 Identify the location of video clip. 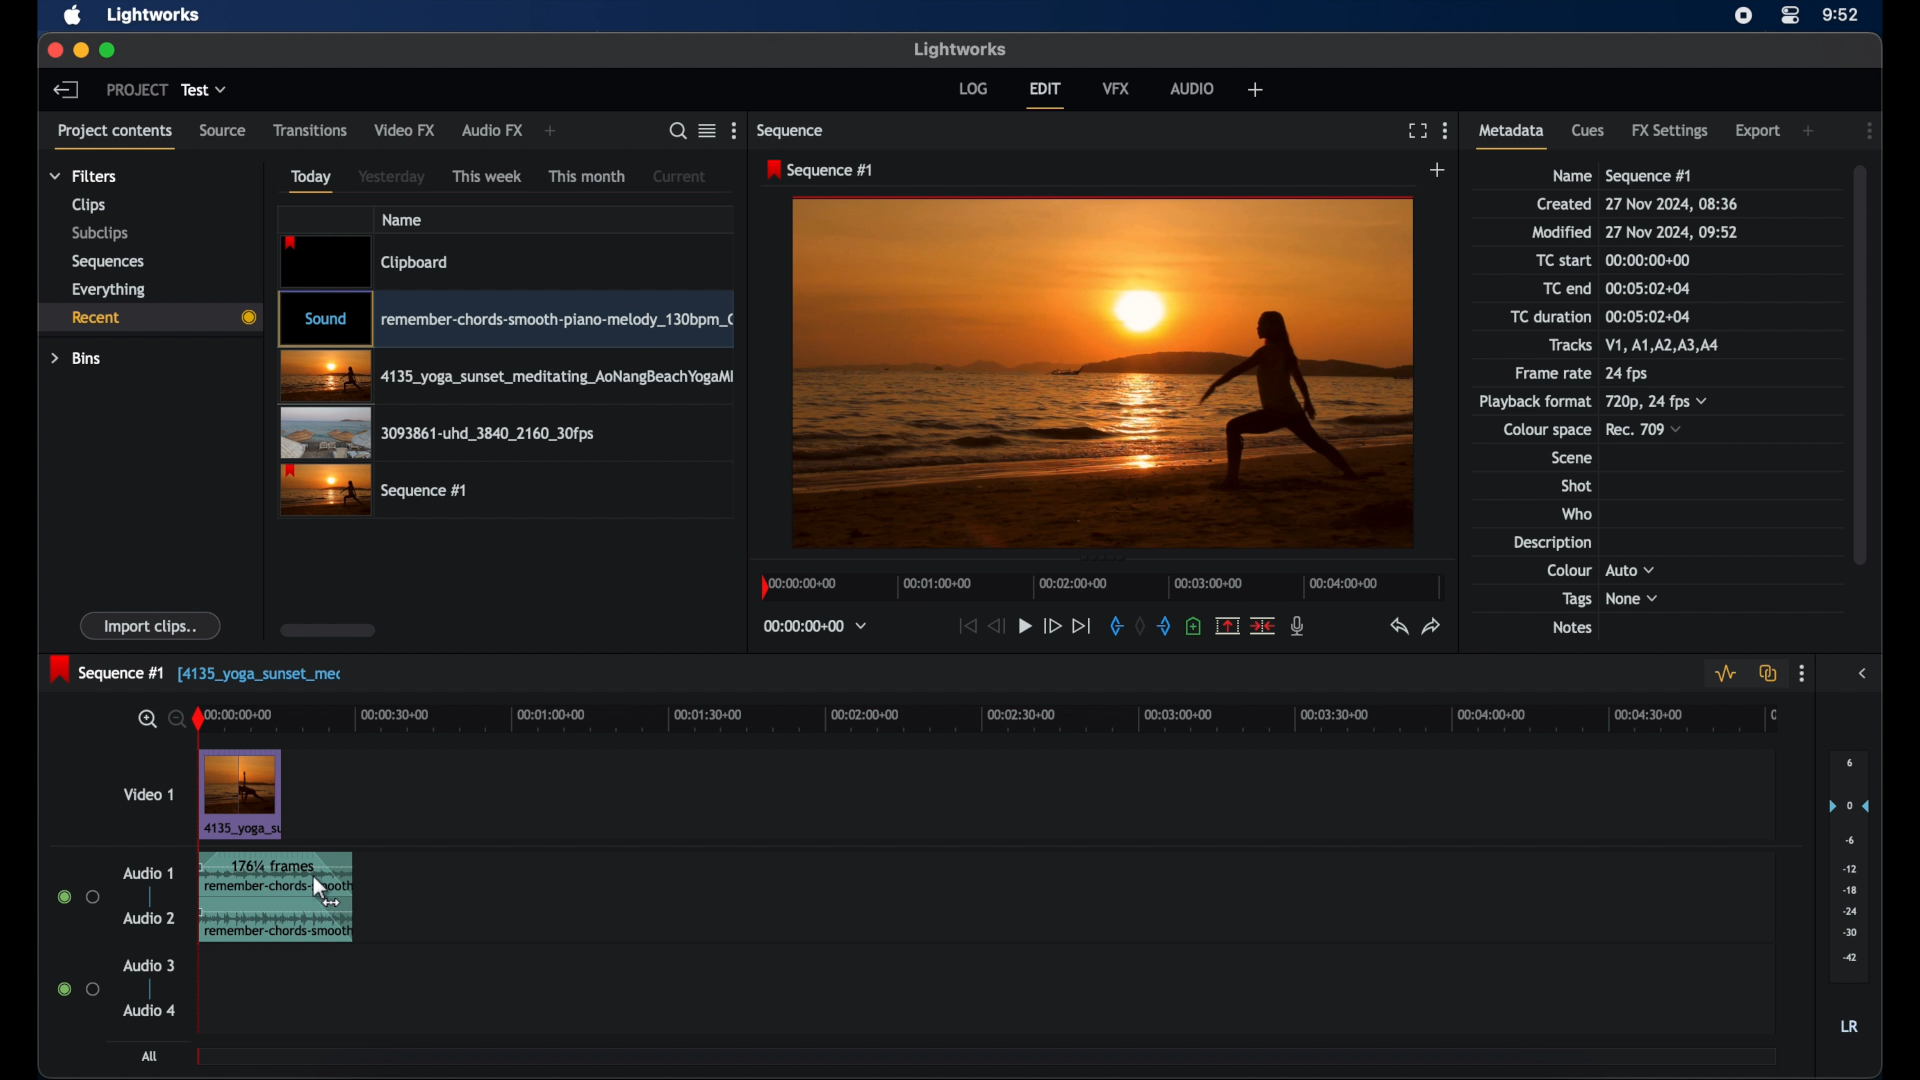
(373, 490).